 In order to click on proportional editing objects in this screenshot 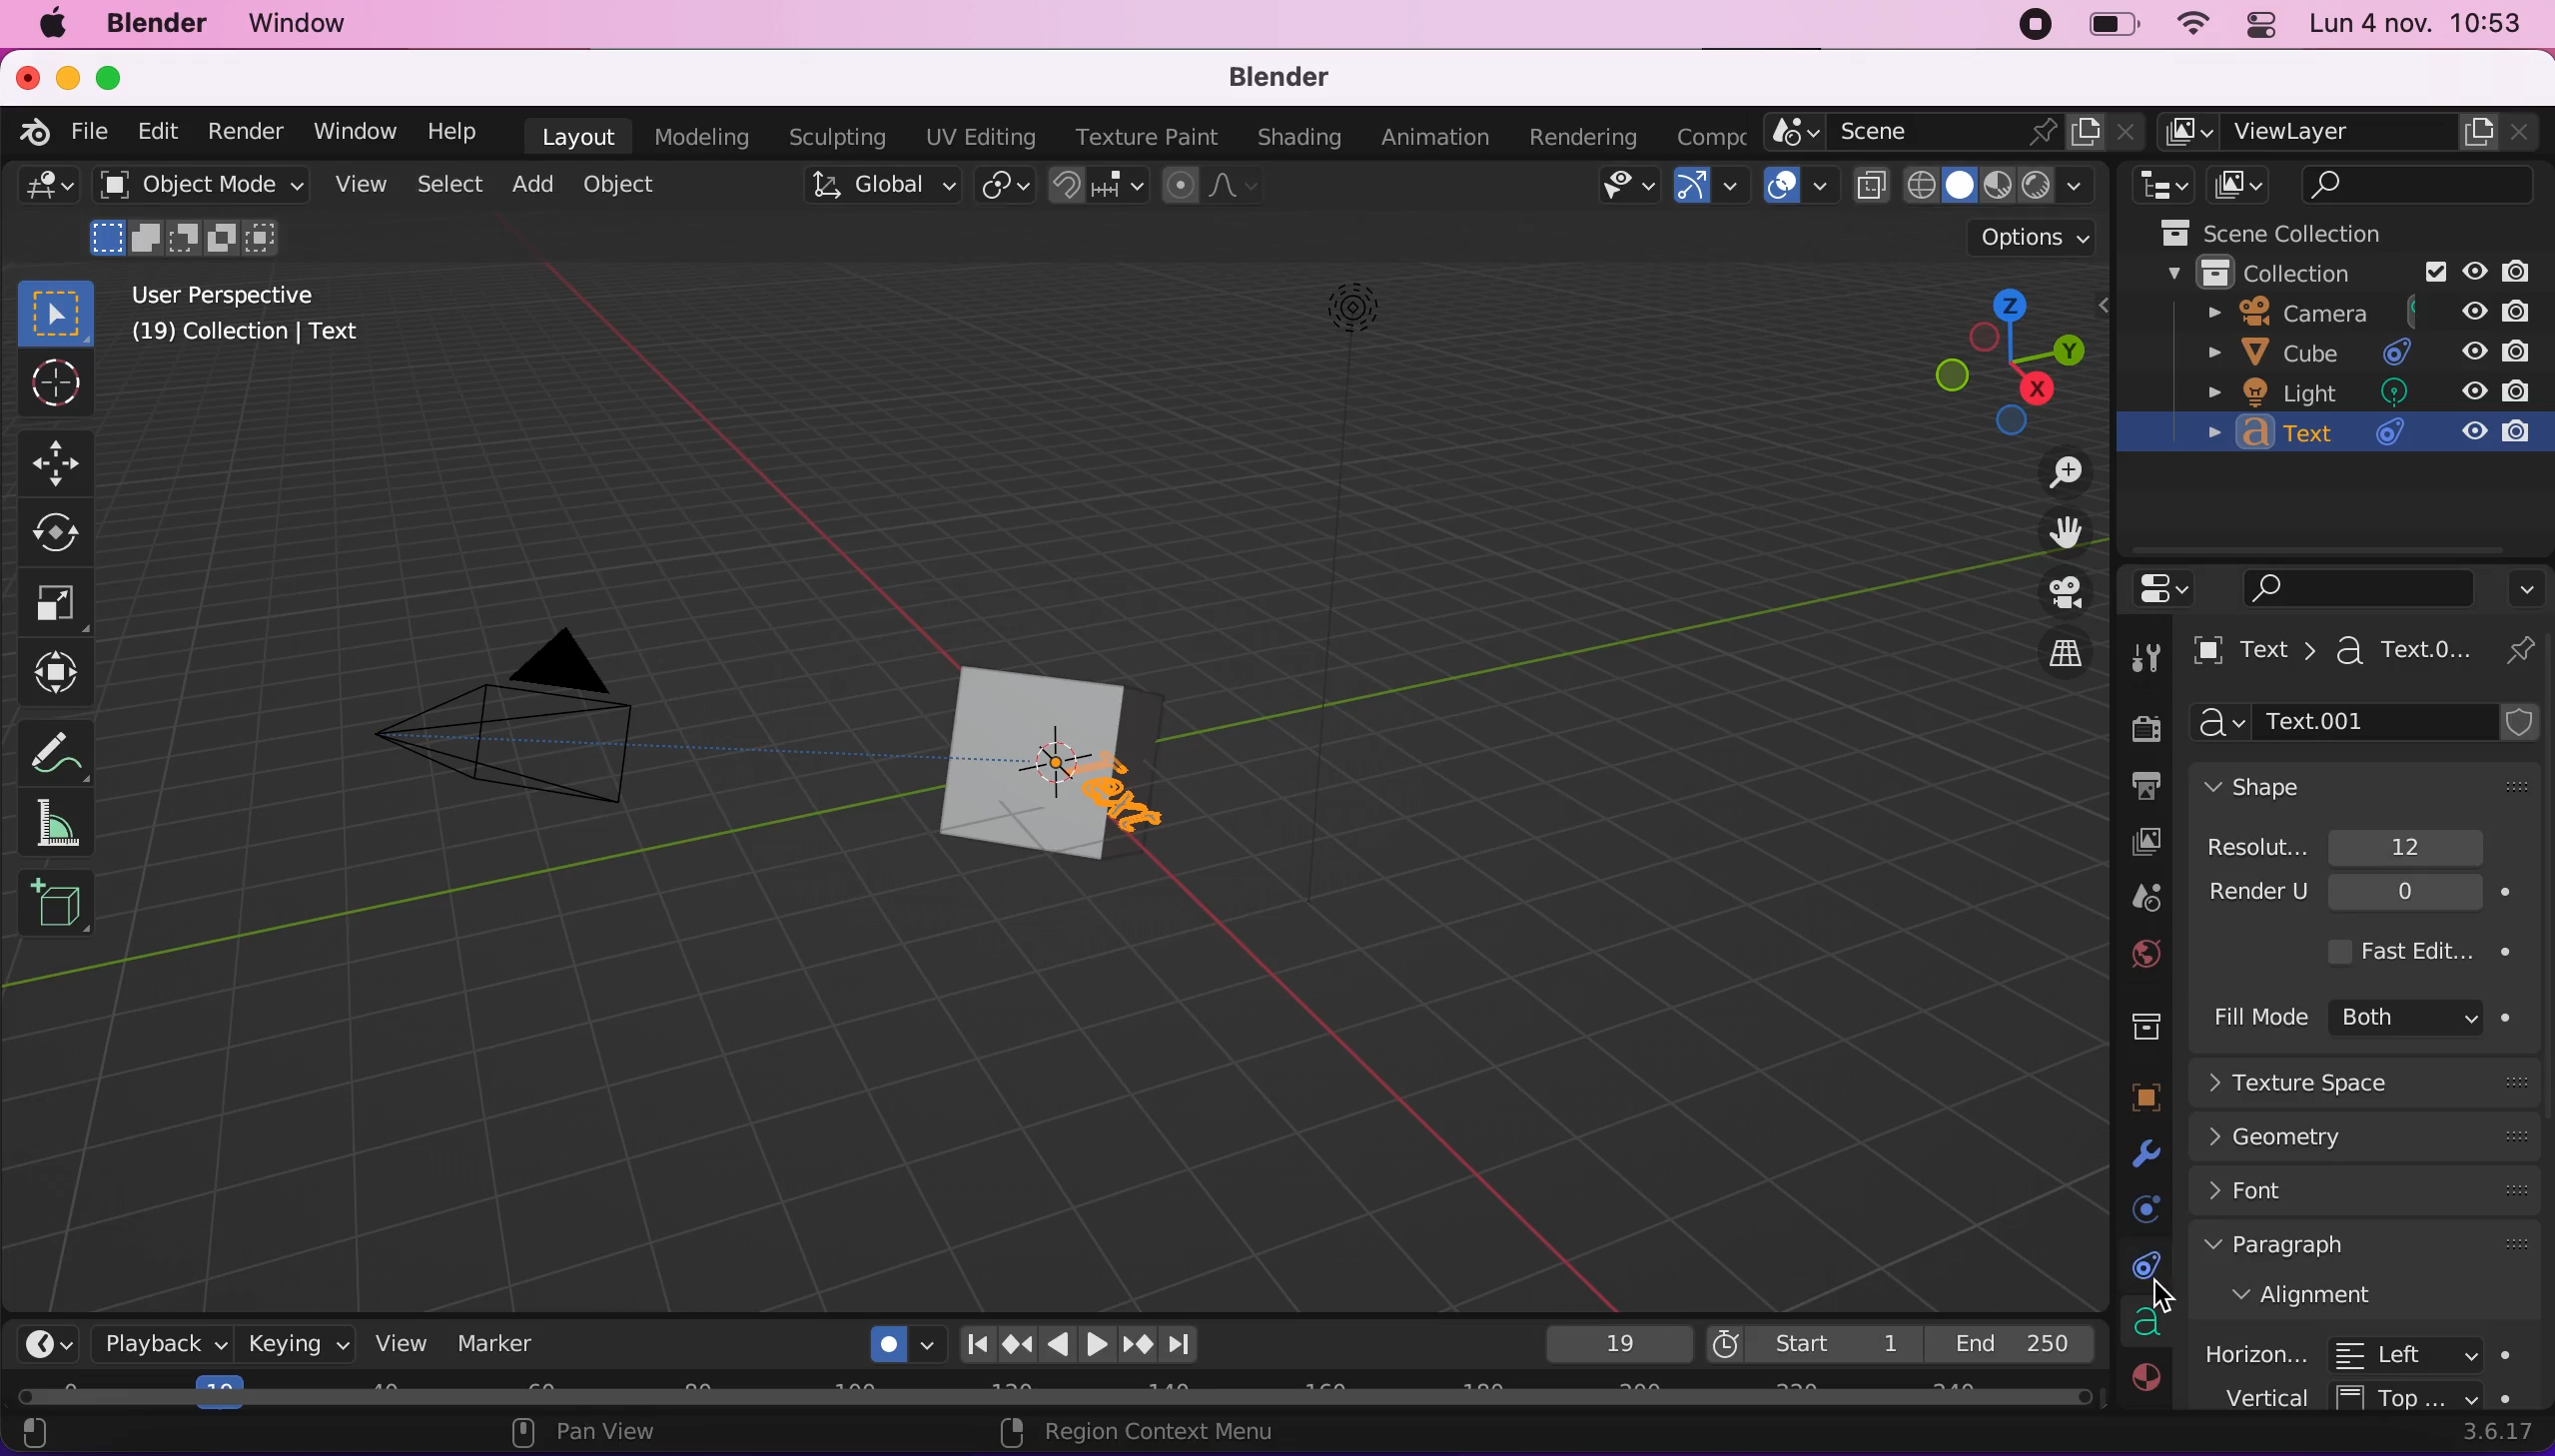, I will do `click(1210, 188)`.